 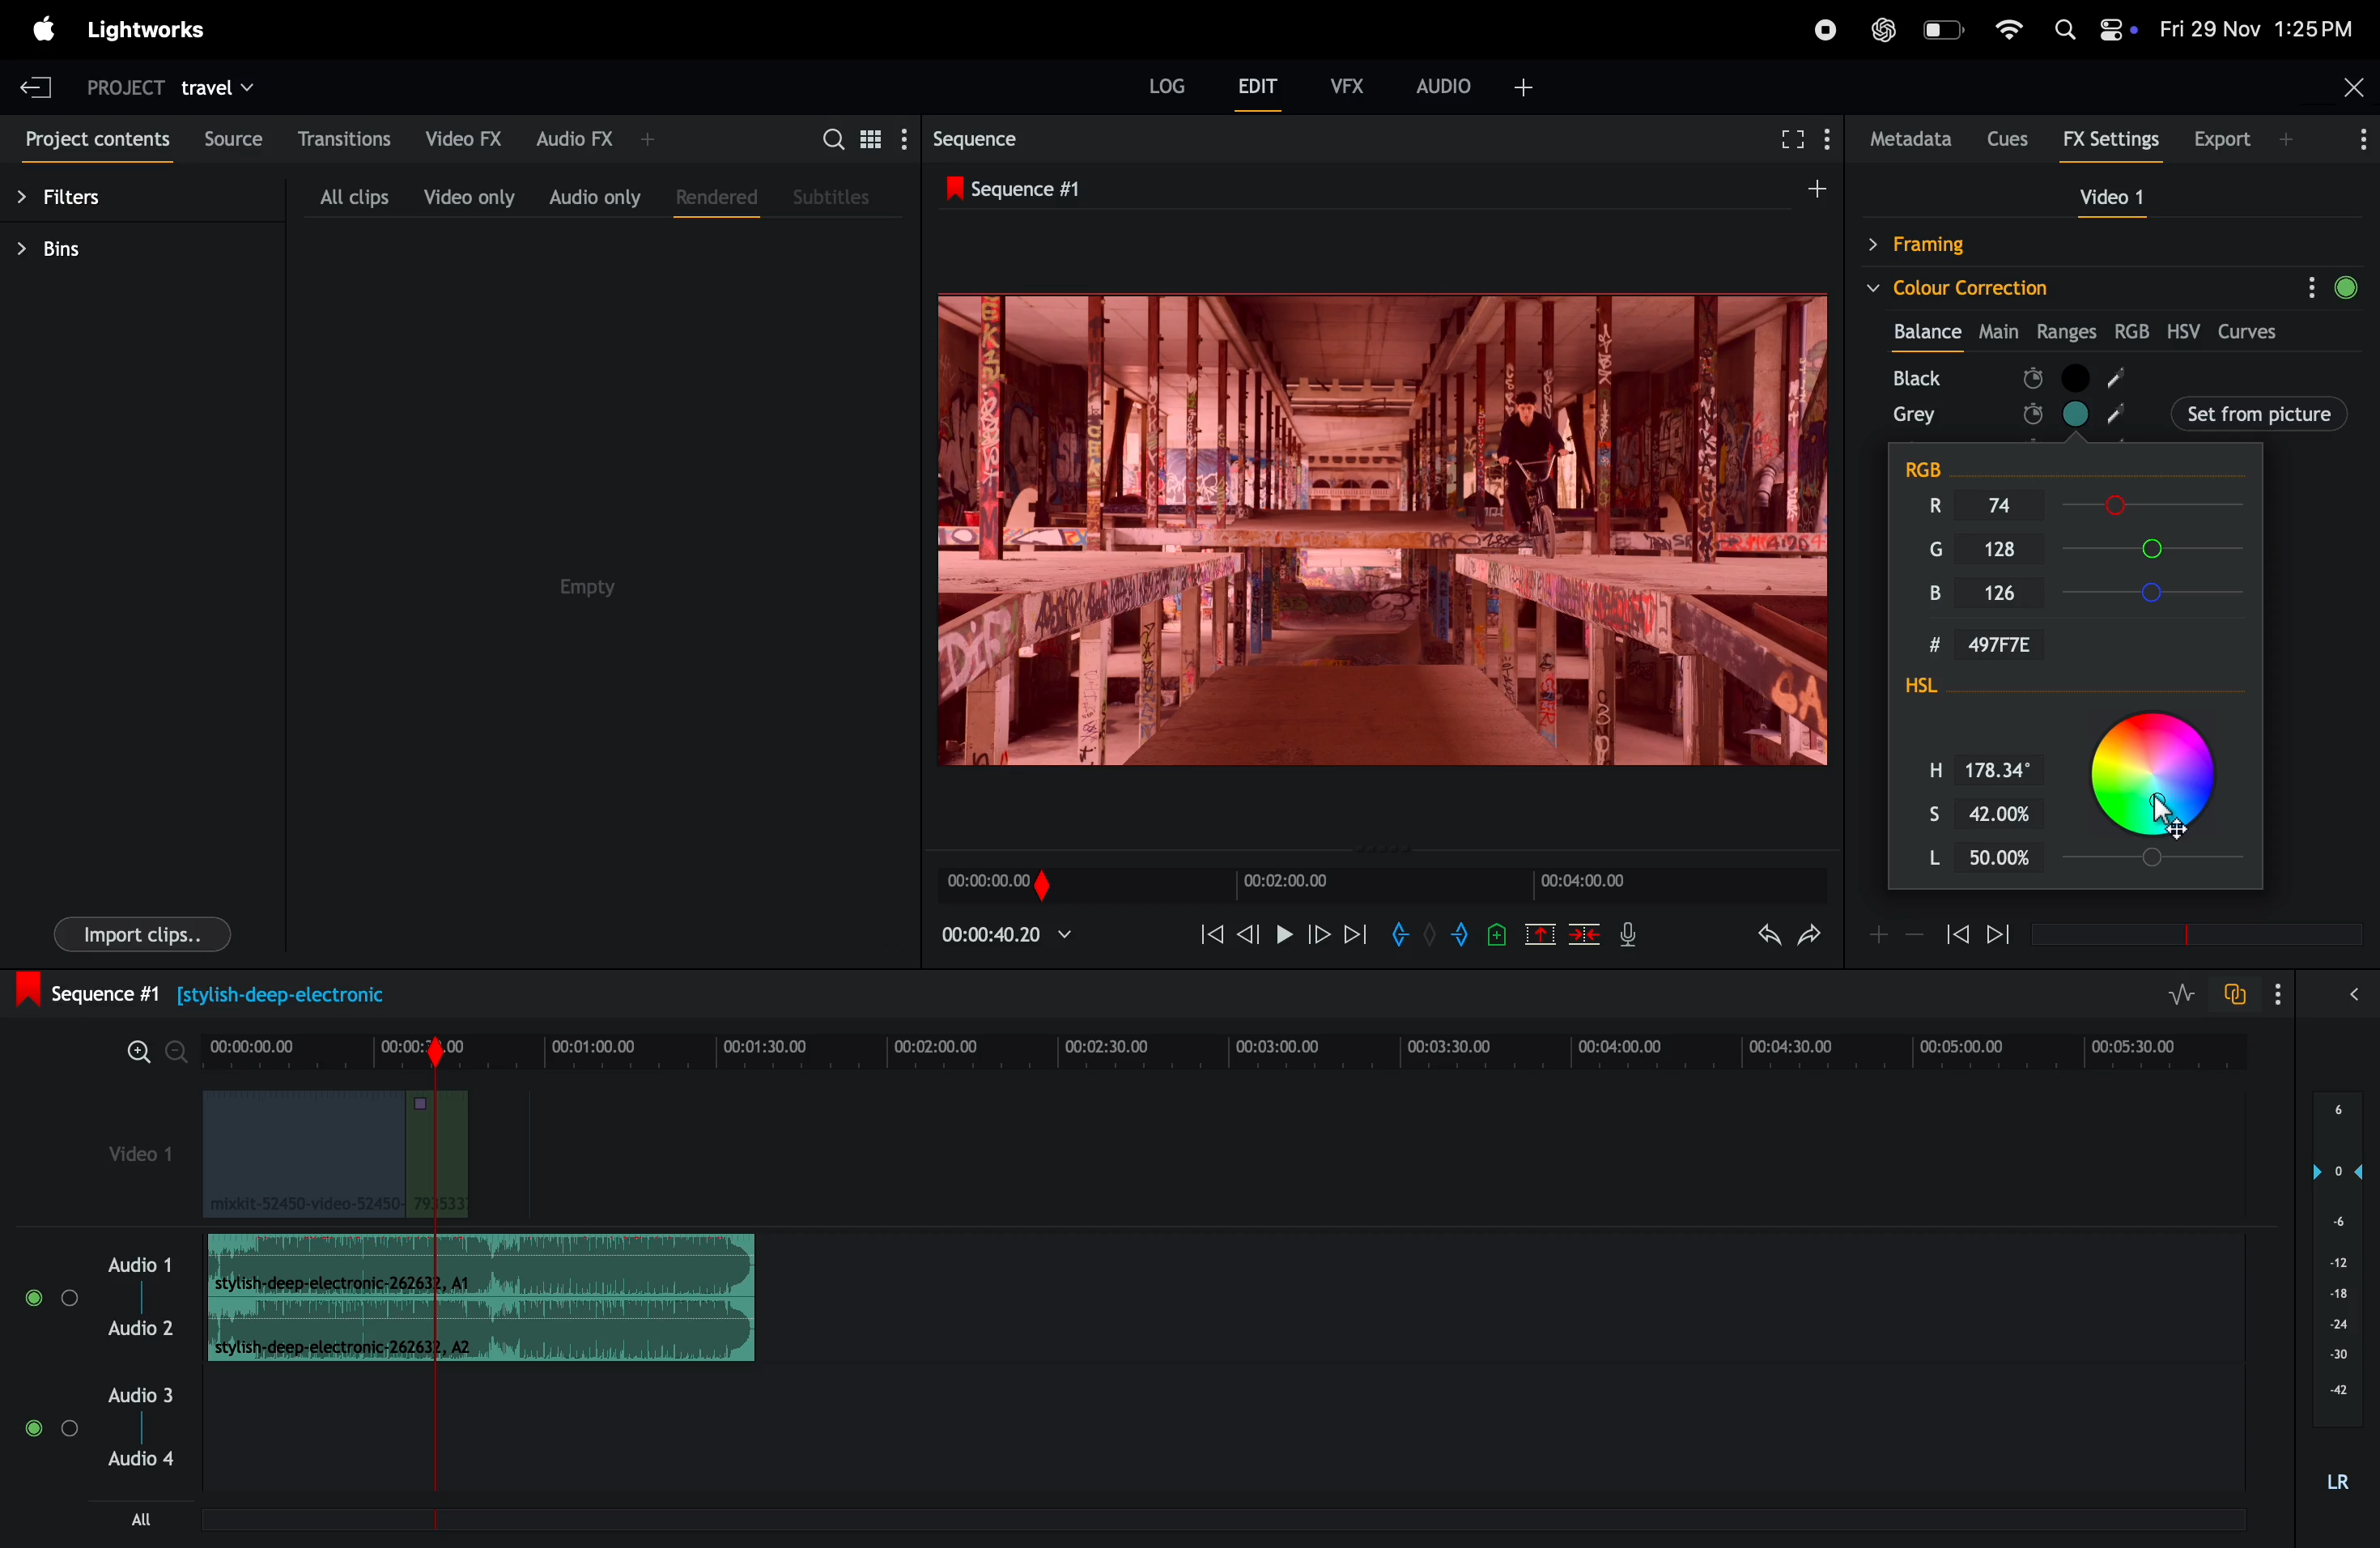 I want to click on black, so click(x=1925, y=376).